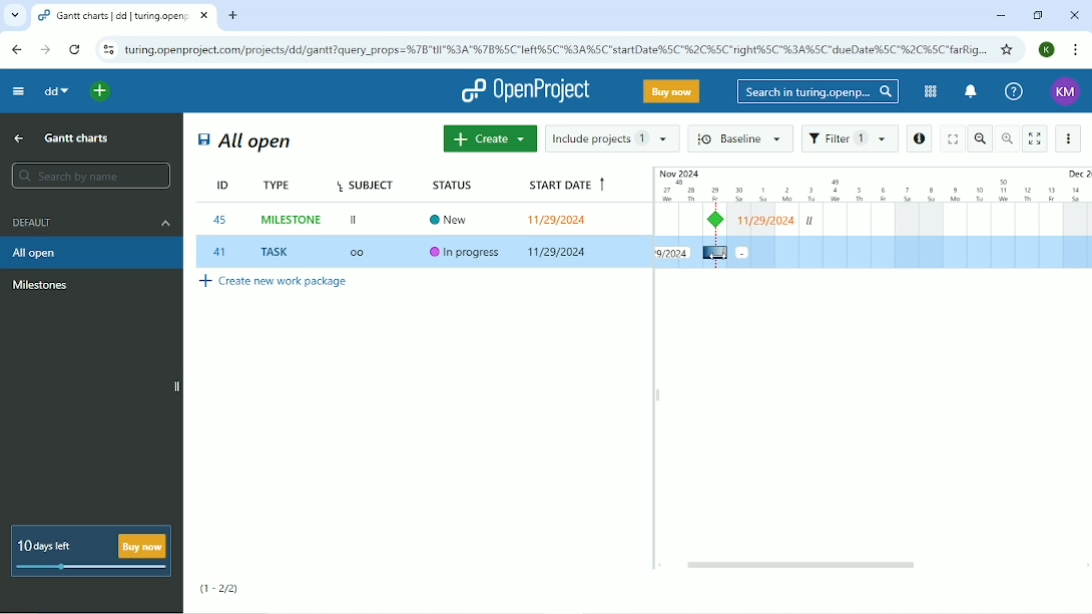 The height and width of the screenshot is (614, 1092). What do you see at coordinates (719, 220) in the screenshot?
I see `Milestone` at bounding box center [719, 220].